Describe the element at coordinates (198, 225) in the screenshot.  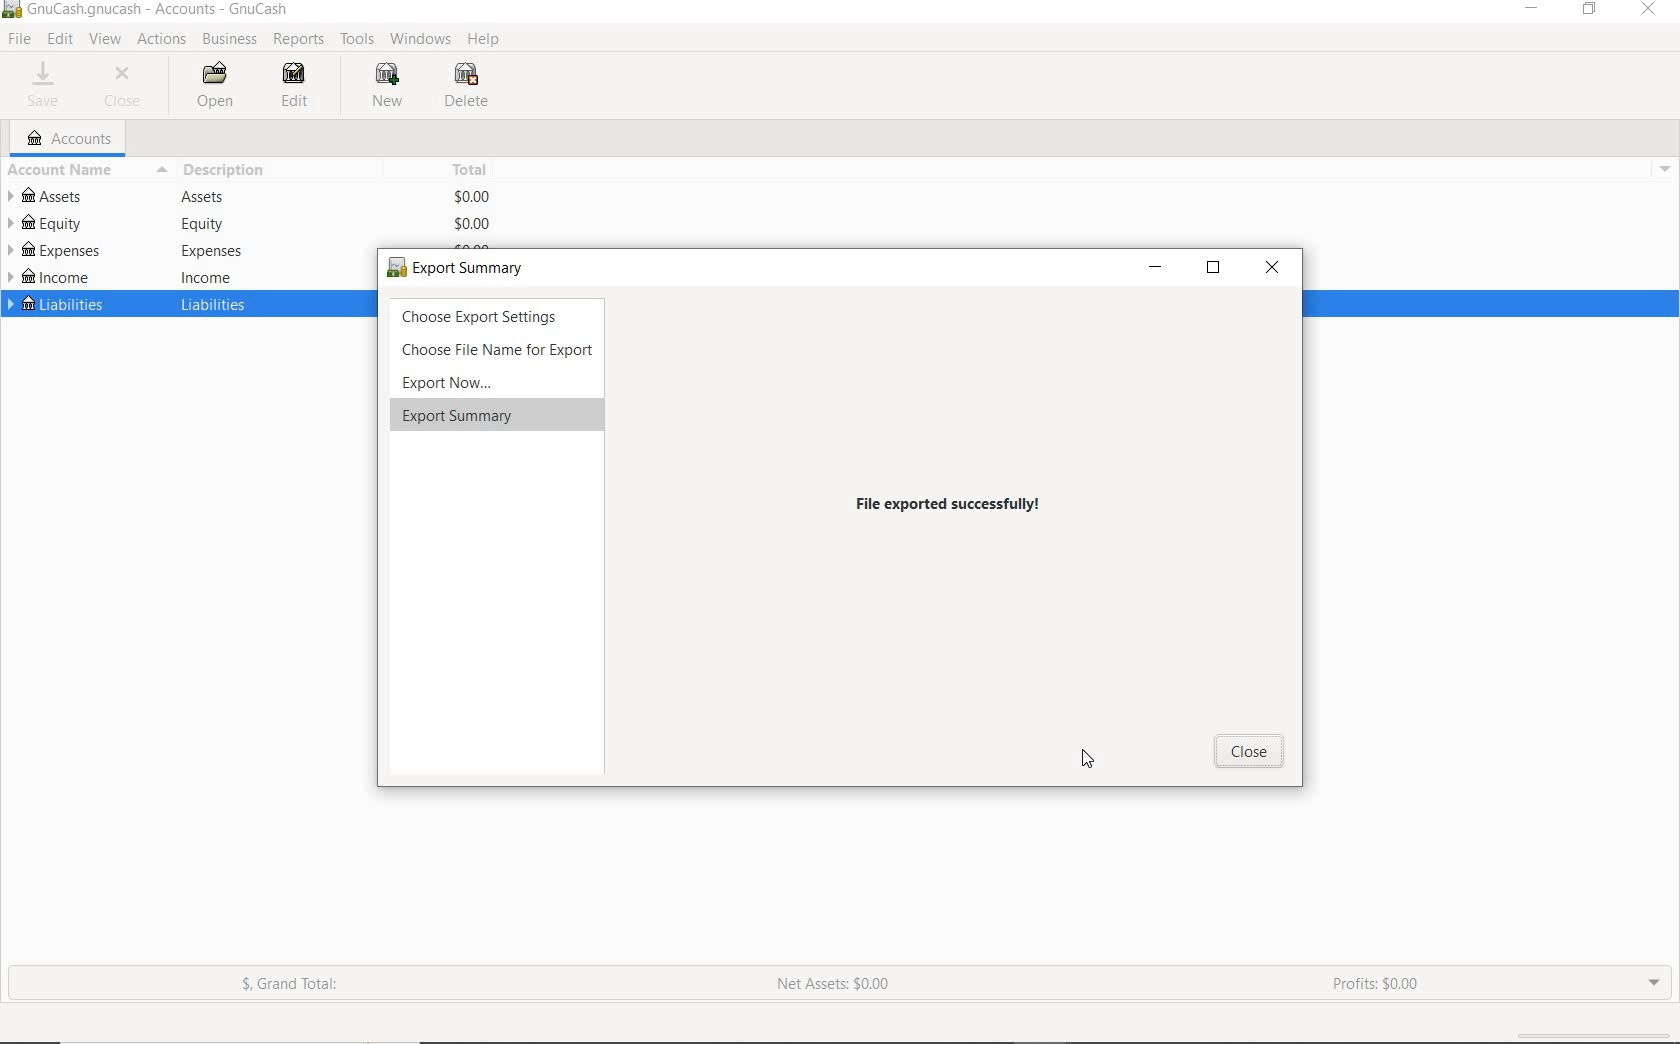
I see `equity` at that location.